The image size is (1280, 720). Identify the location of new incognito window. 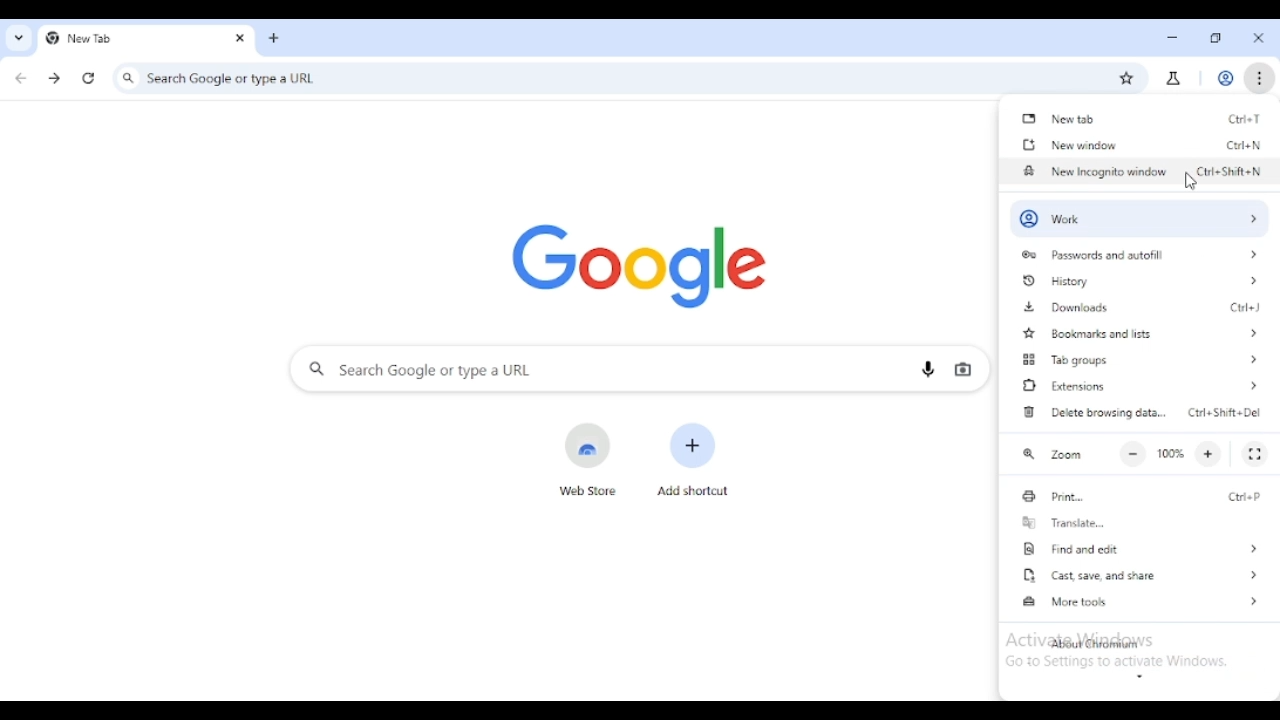
(1095, 171).